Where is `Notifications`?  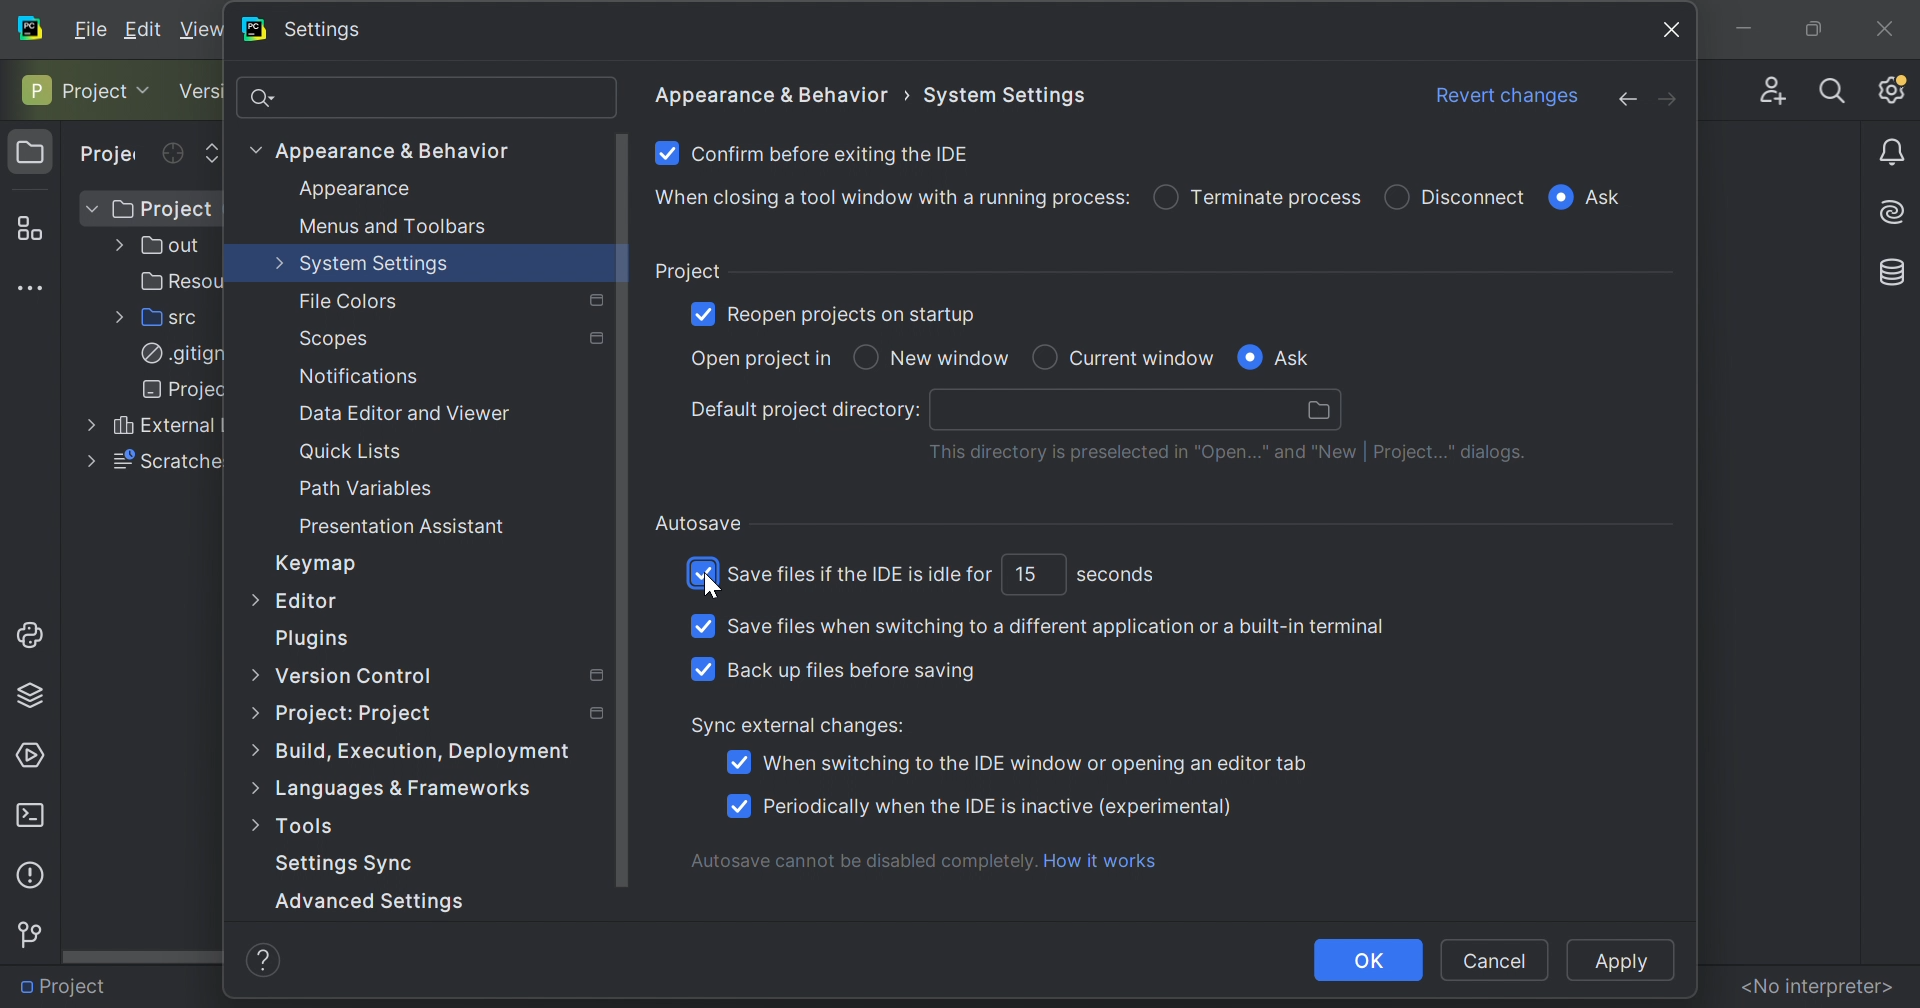 Notifications is located at coordinates (358, 376).